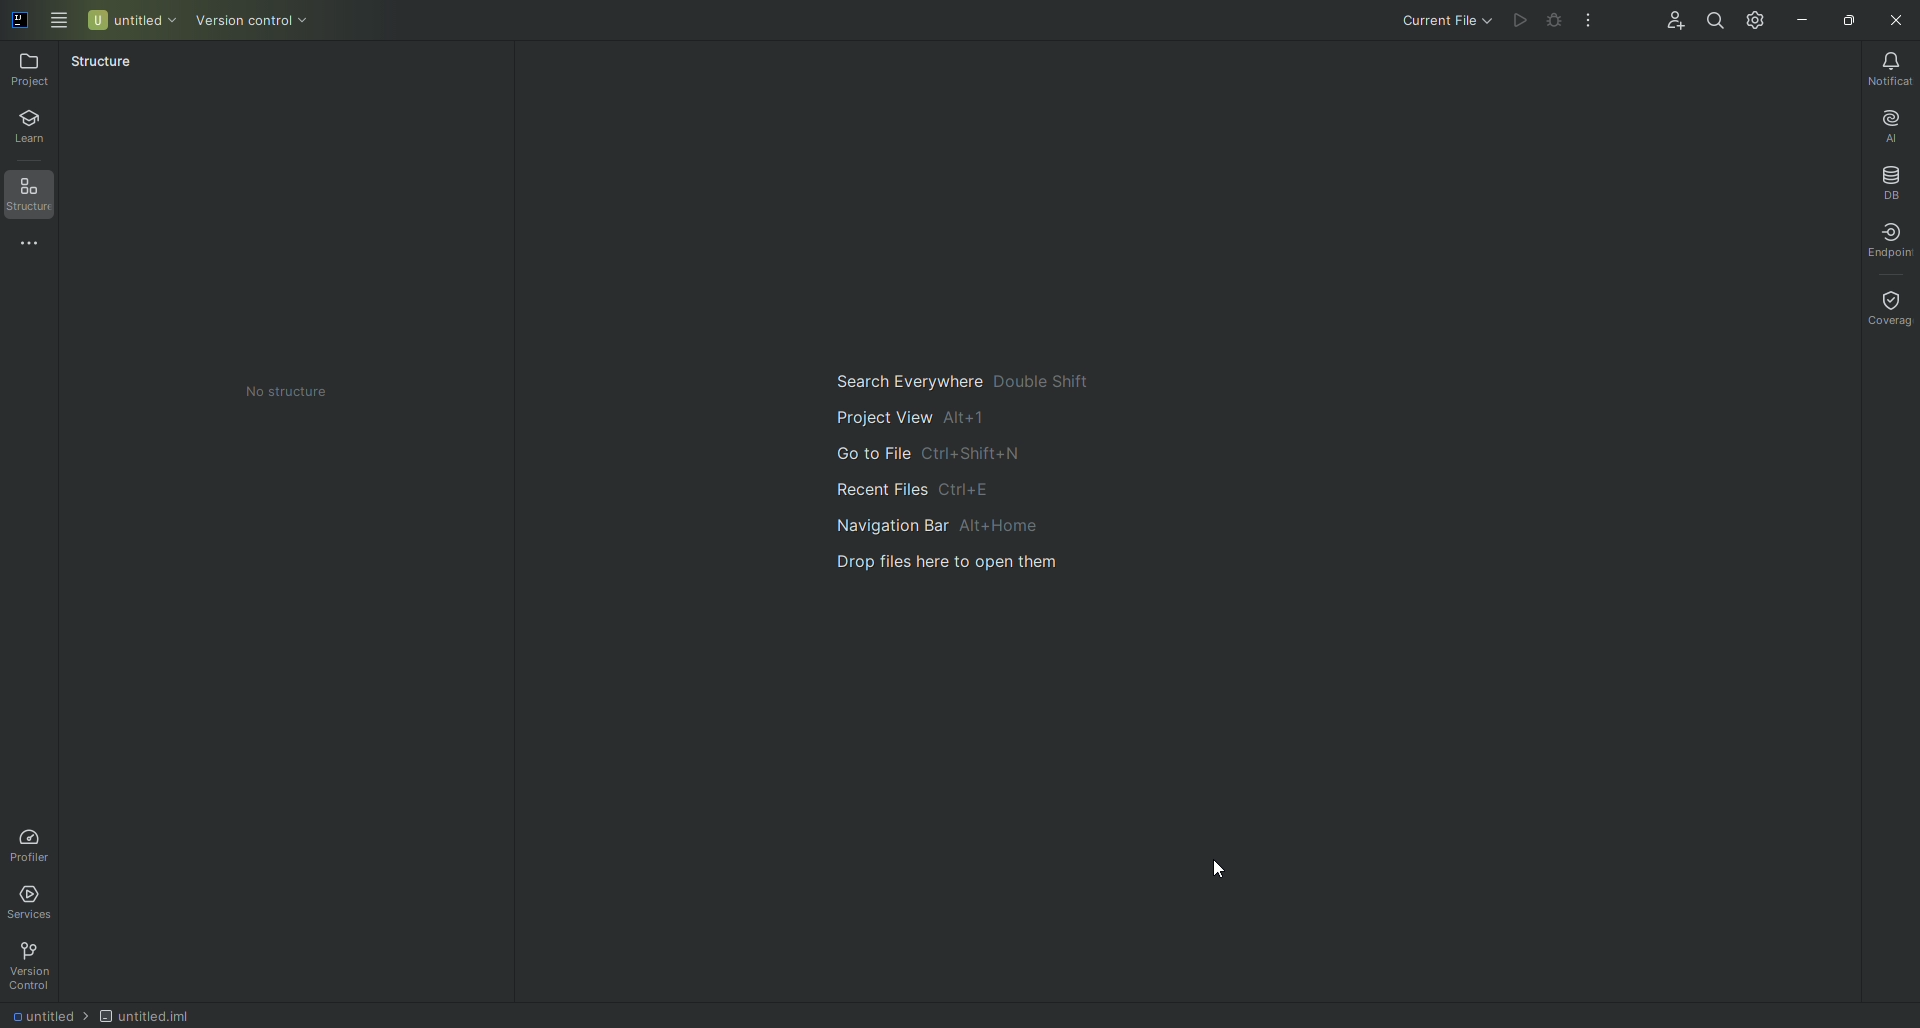 The width and height of the screenshot is (1920, 1028). What do you see at coordinates (33, 193) in the screenshot?
I see `Structure` at bounding box center [33, 193].